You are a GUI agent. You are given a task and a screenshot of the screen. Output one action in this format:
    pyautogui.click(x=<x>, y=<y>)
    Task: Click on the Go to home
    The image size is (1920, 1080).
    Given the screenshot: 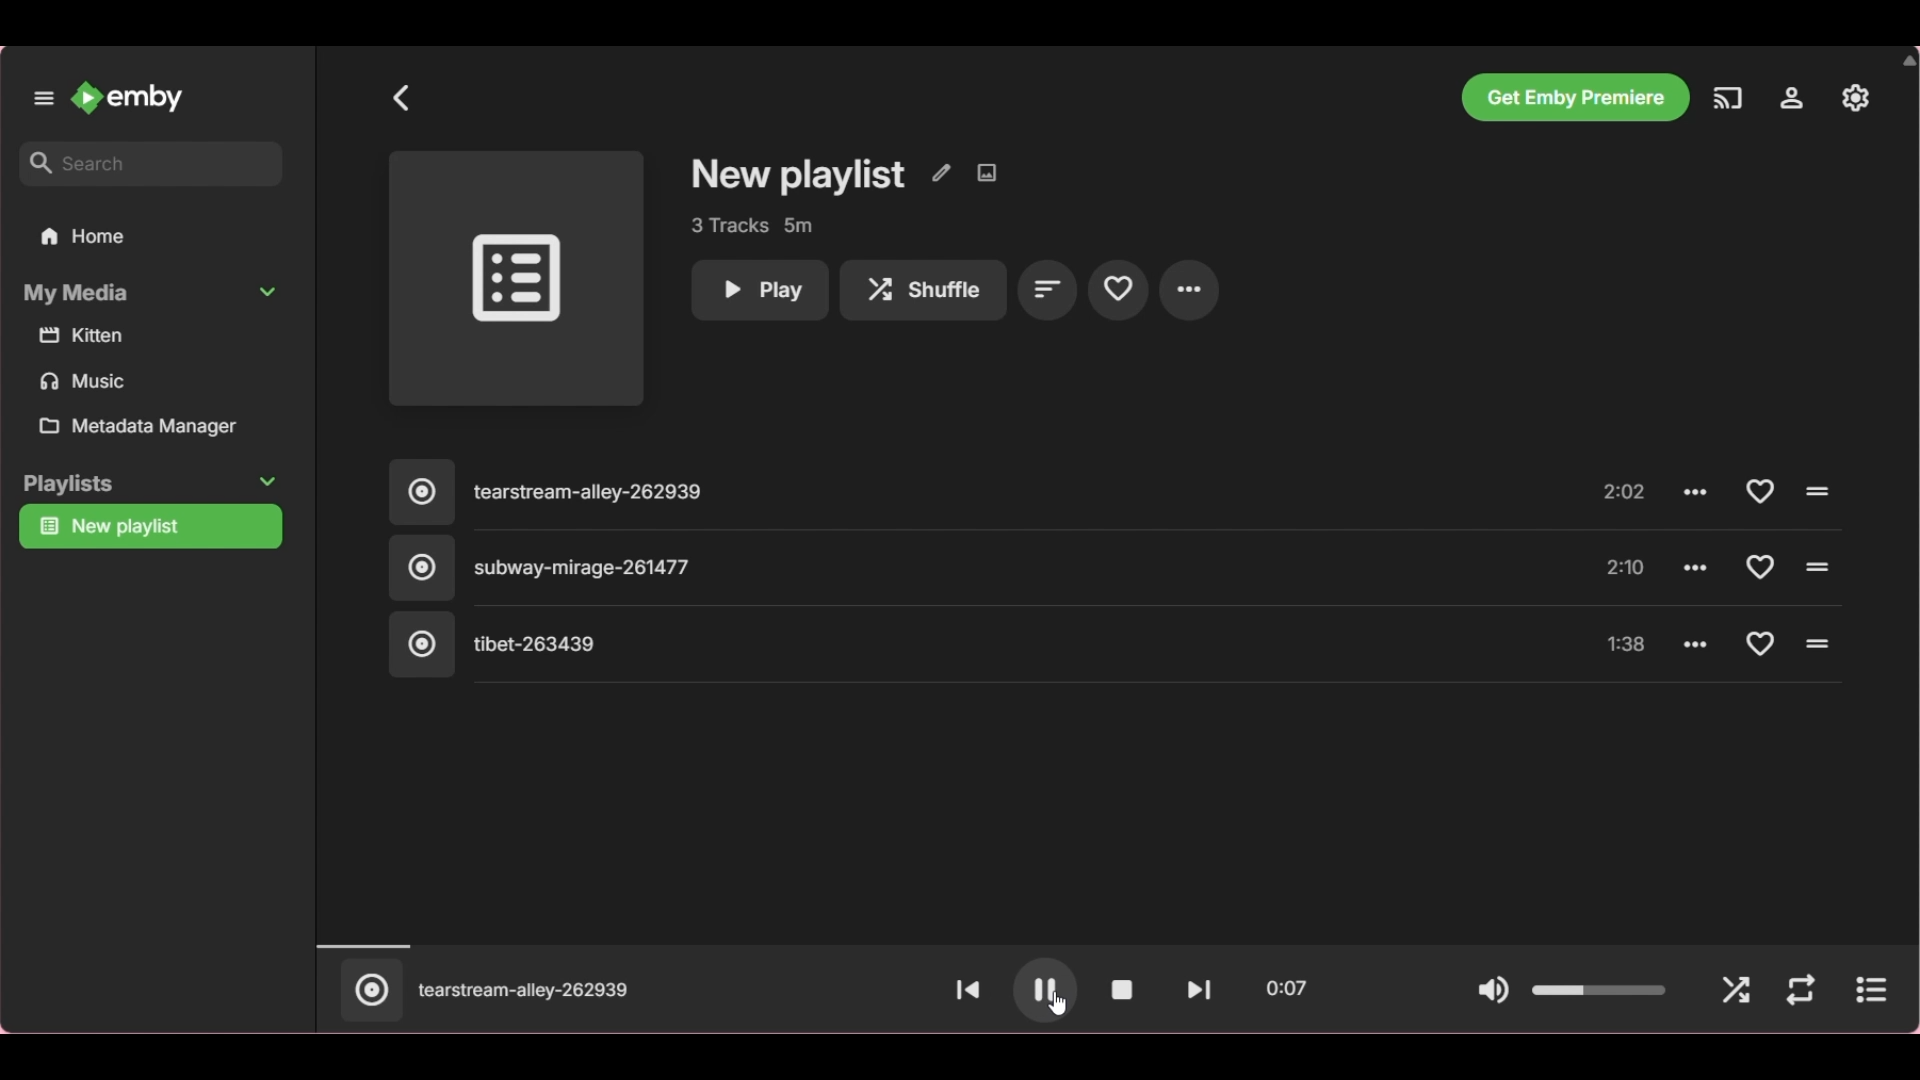 What is the action you would take?
    pyautogui.click(x=151, y=235)
    